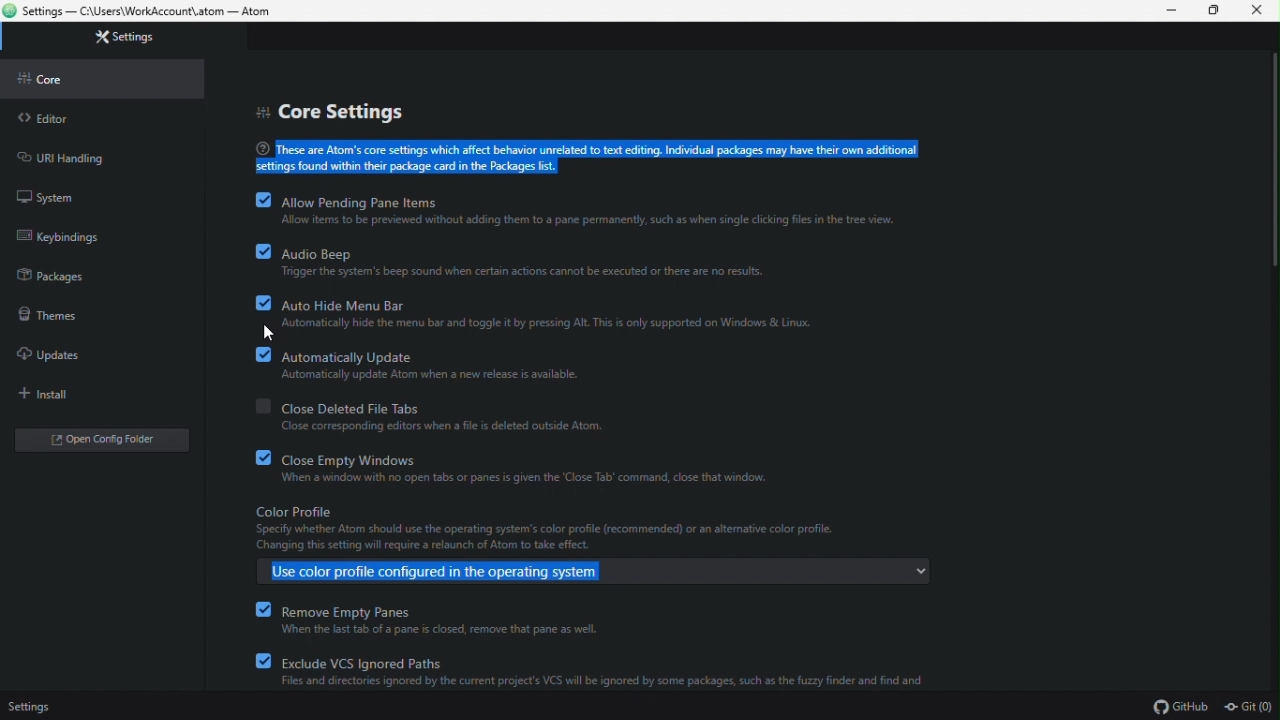 The image size is (1280, 720). I want to click on 4 Automatically UpdateAutomatically update Atom when a new release is available., so click(550, 366).